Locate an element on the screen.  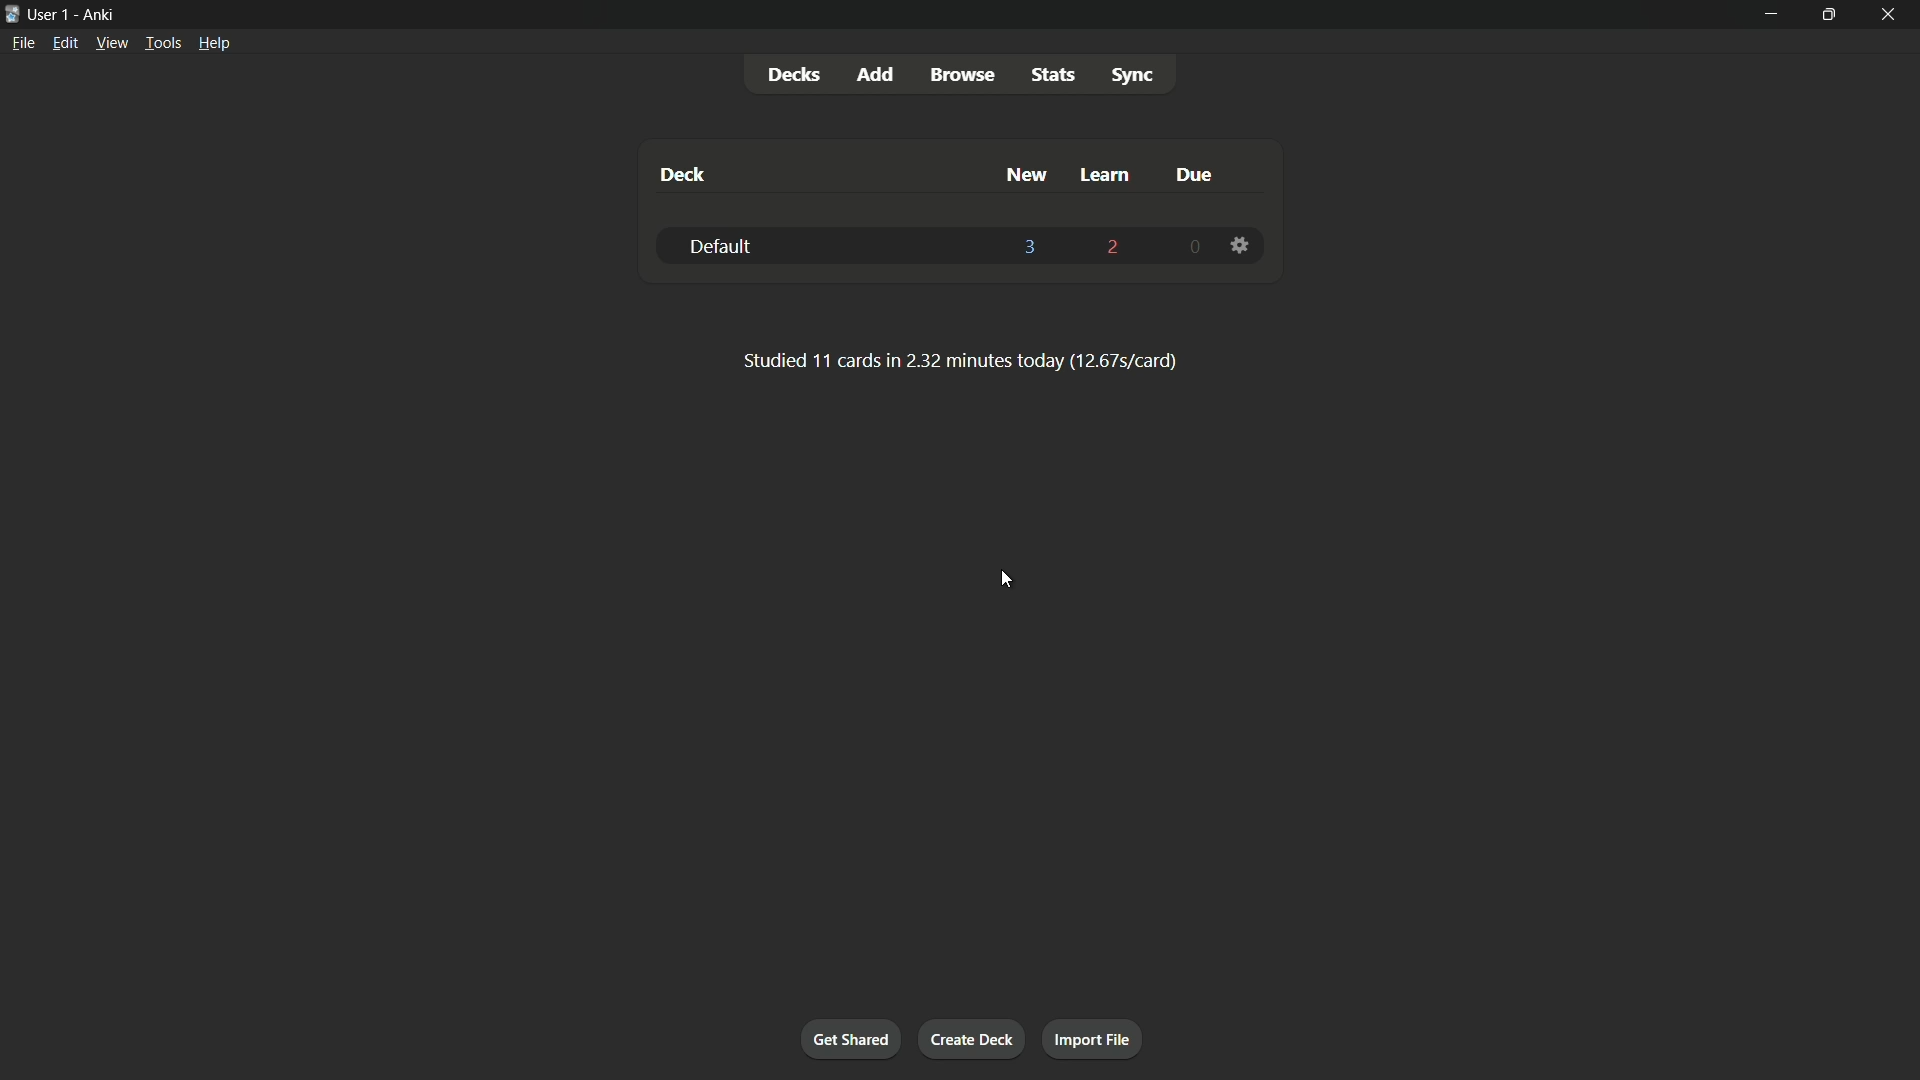
import file is located at coordinates (1094, 1041).